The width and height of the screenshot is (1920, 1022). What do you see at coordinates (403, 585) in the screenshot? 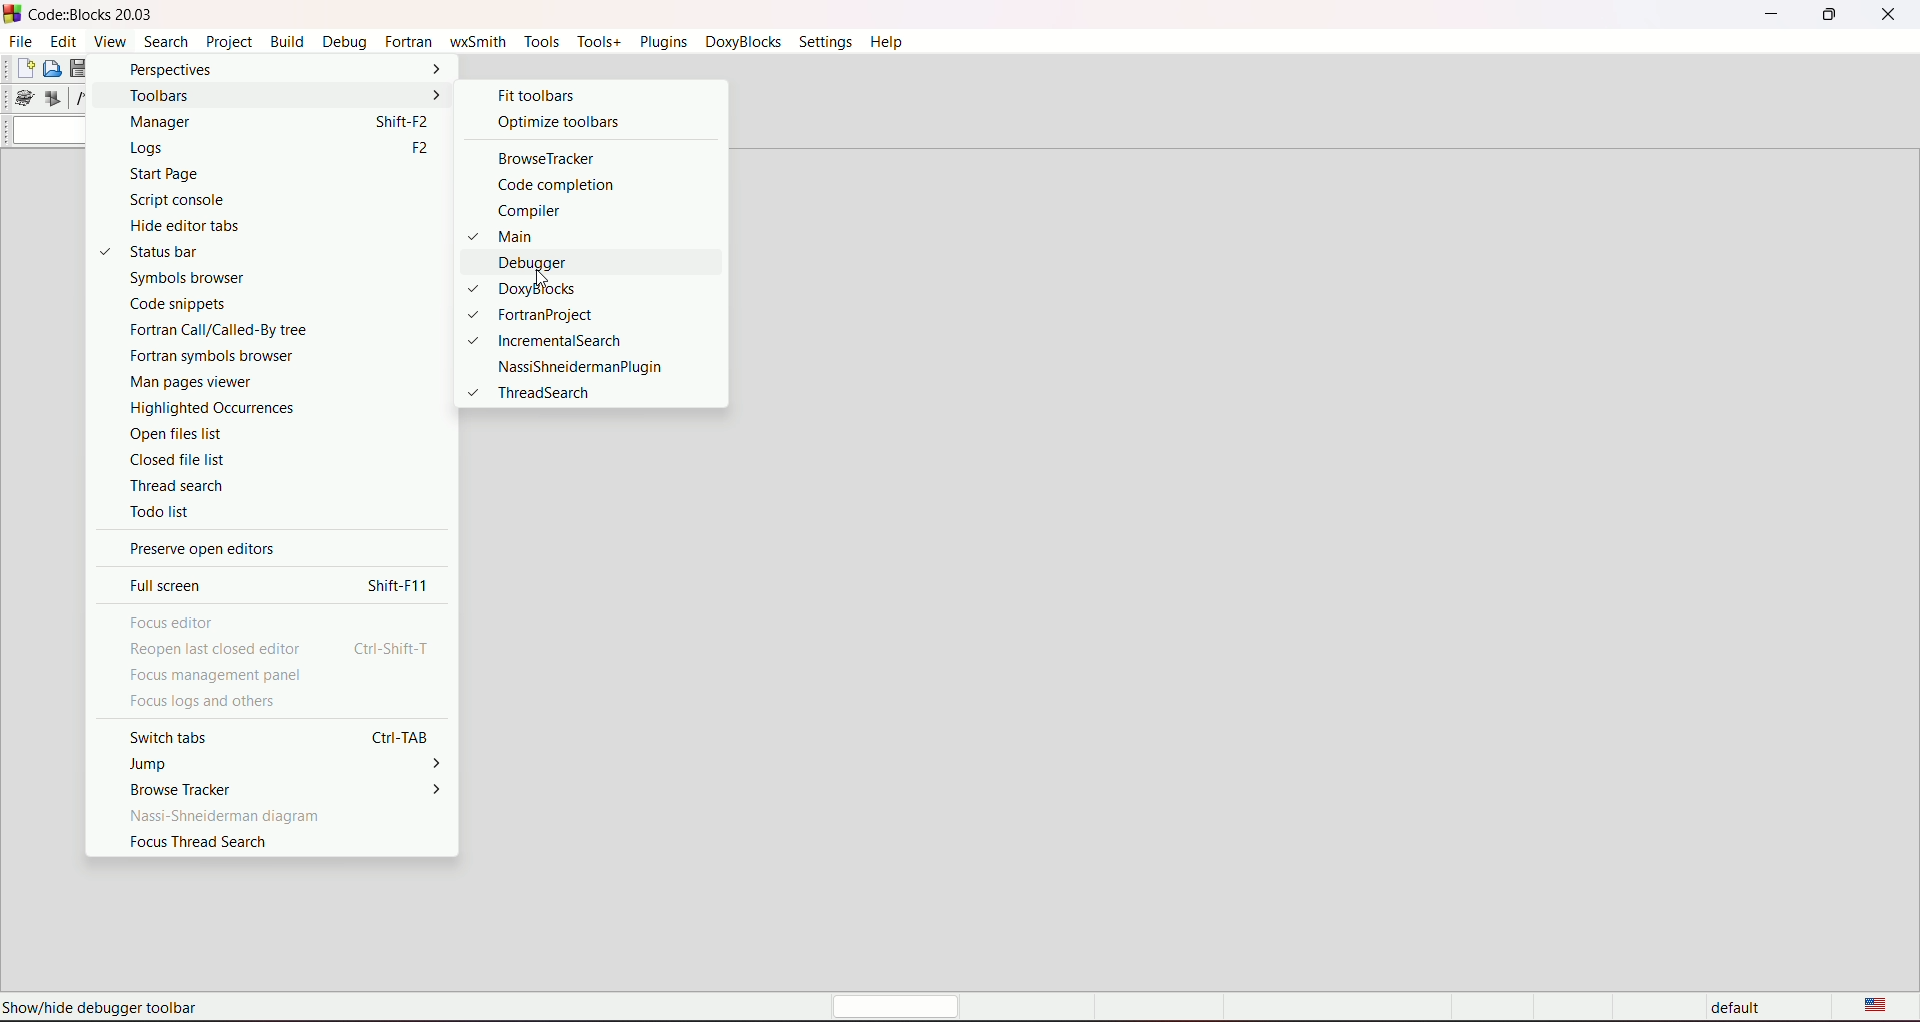
I see `shift+F11` at bounding box center [403, 585].